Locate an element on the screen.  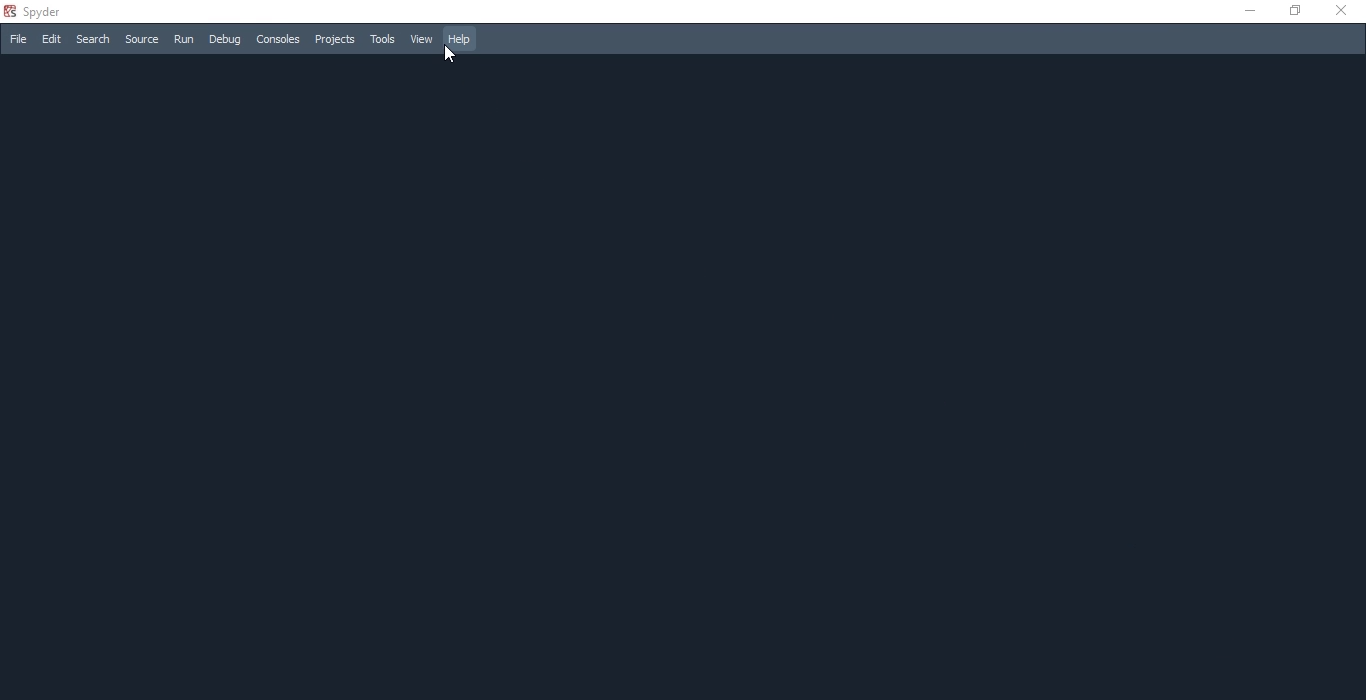
Run is located at coordinates (185, 39).